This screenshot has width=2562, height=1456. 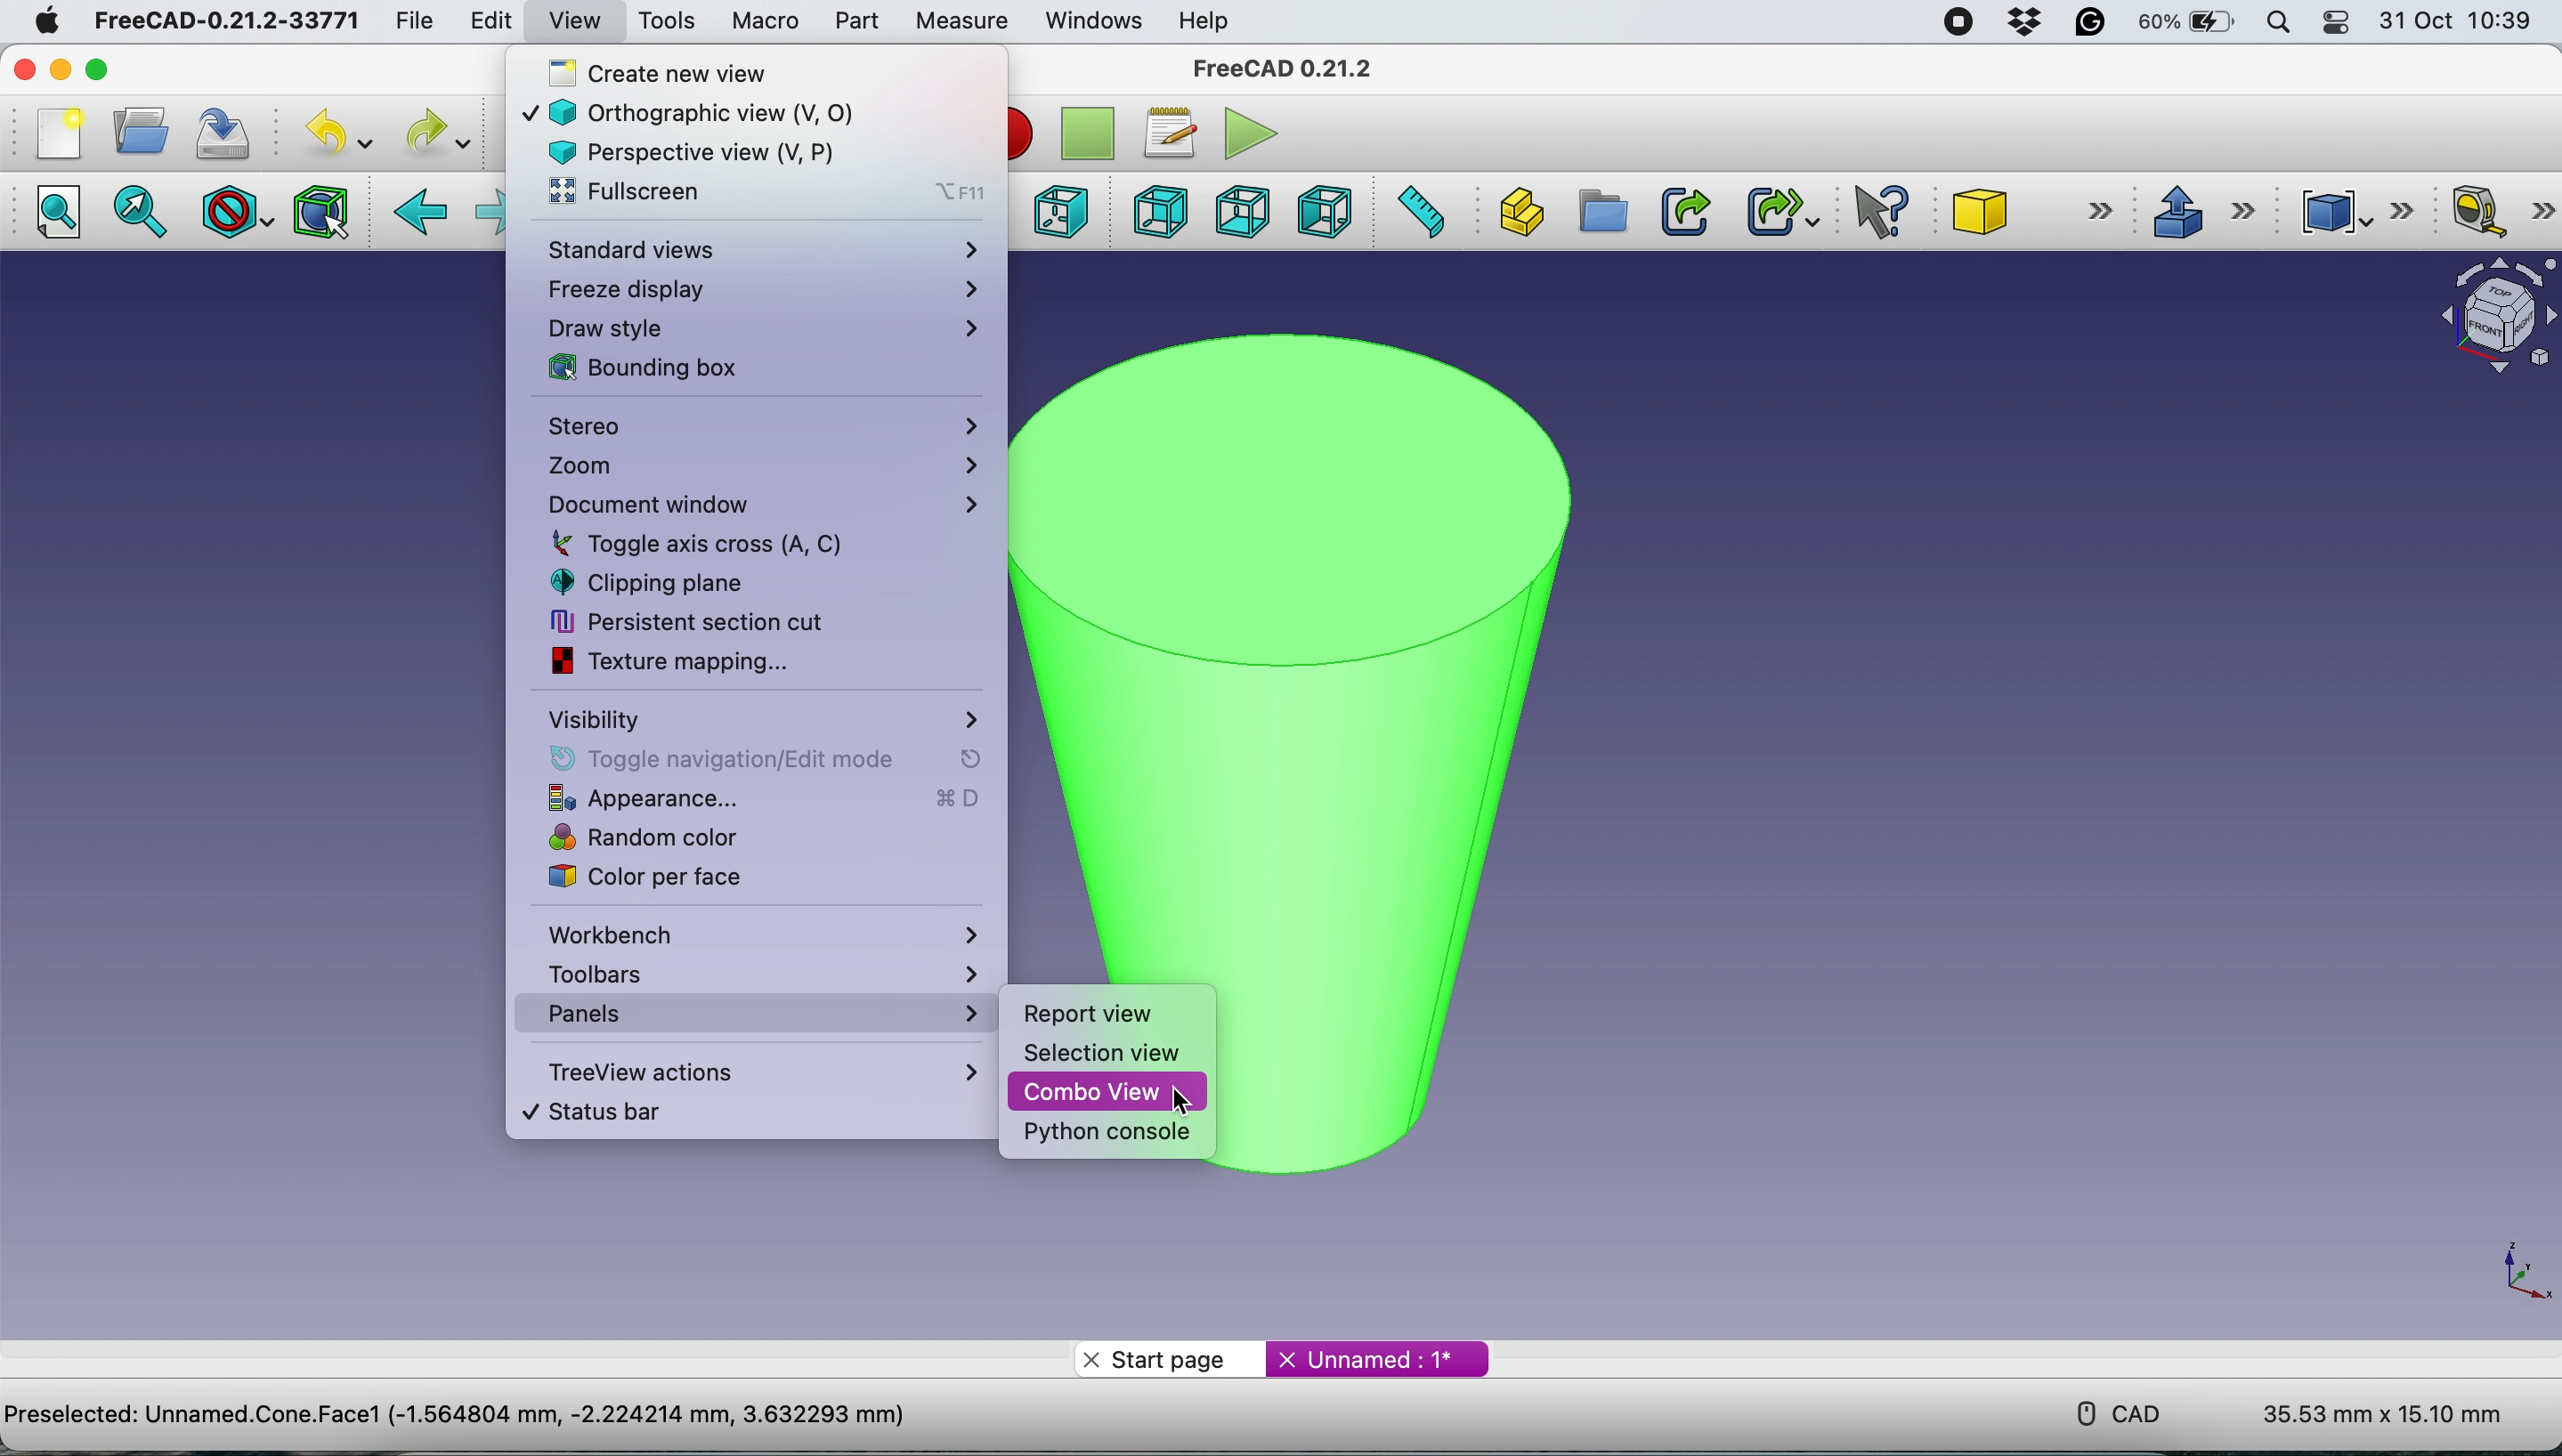 I want to click on back, so click(x=423, y=213).